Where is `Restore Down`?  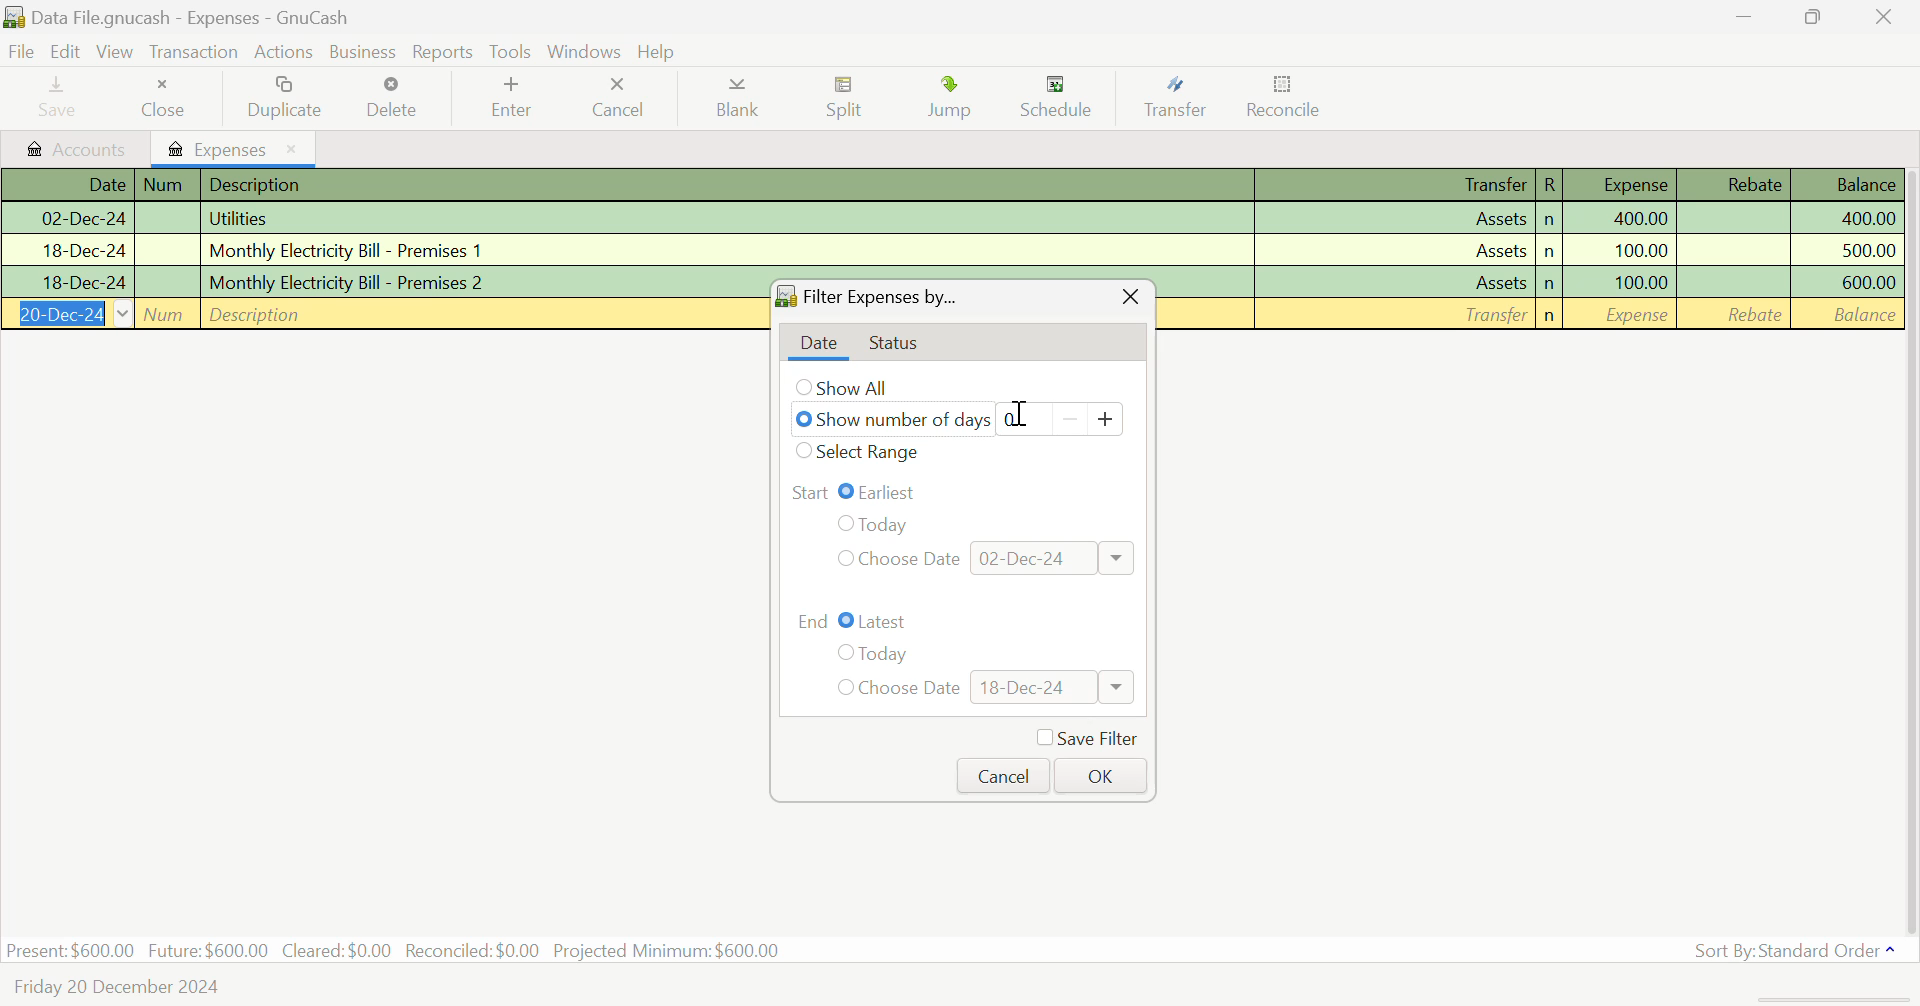
Restore Down is located at coordinates (1753, 17).